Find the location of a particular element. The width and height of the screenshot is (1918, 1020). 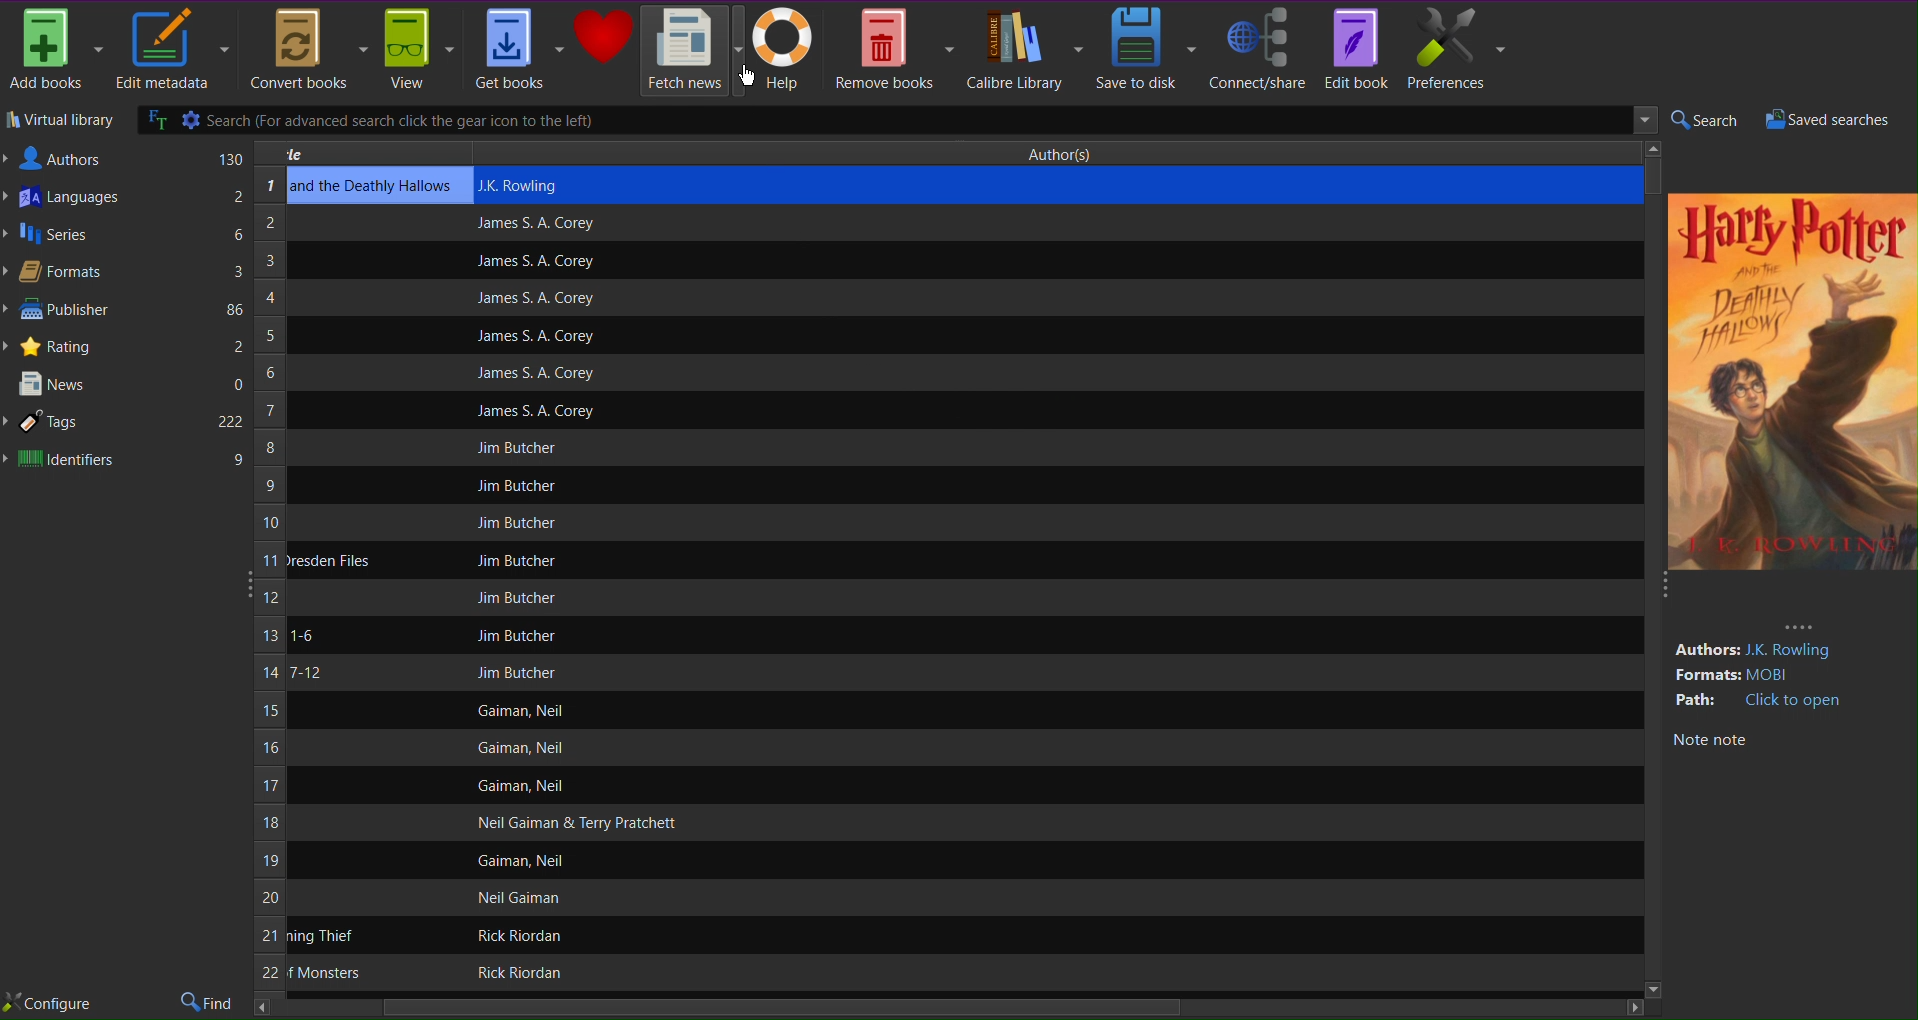

Jim Butcher is located at coordinates (518, 672).